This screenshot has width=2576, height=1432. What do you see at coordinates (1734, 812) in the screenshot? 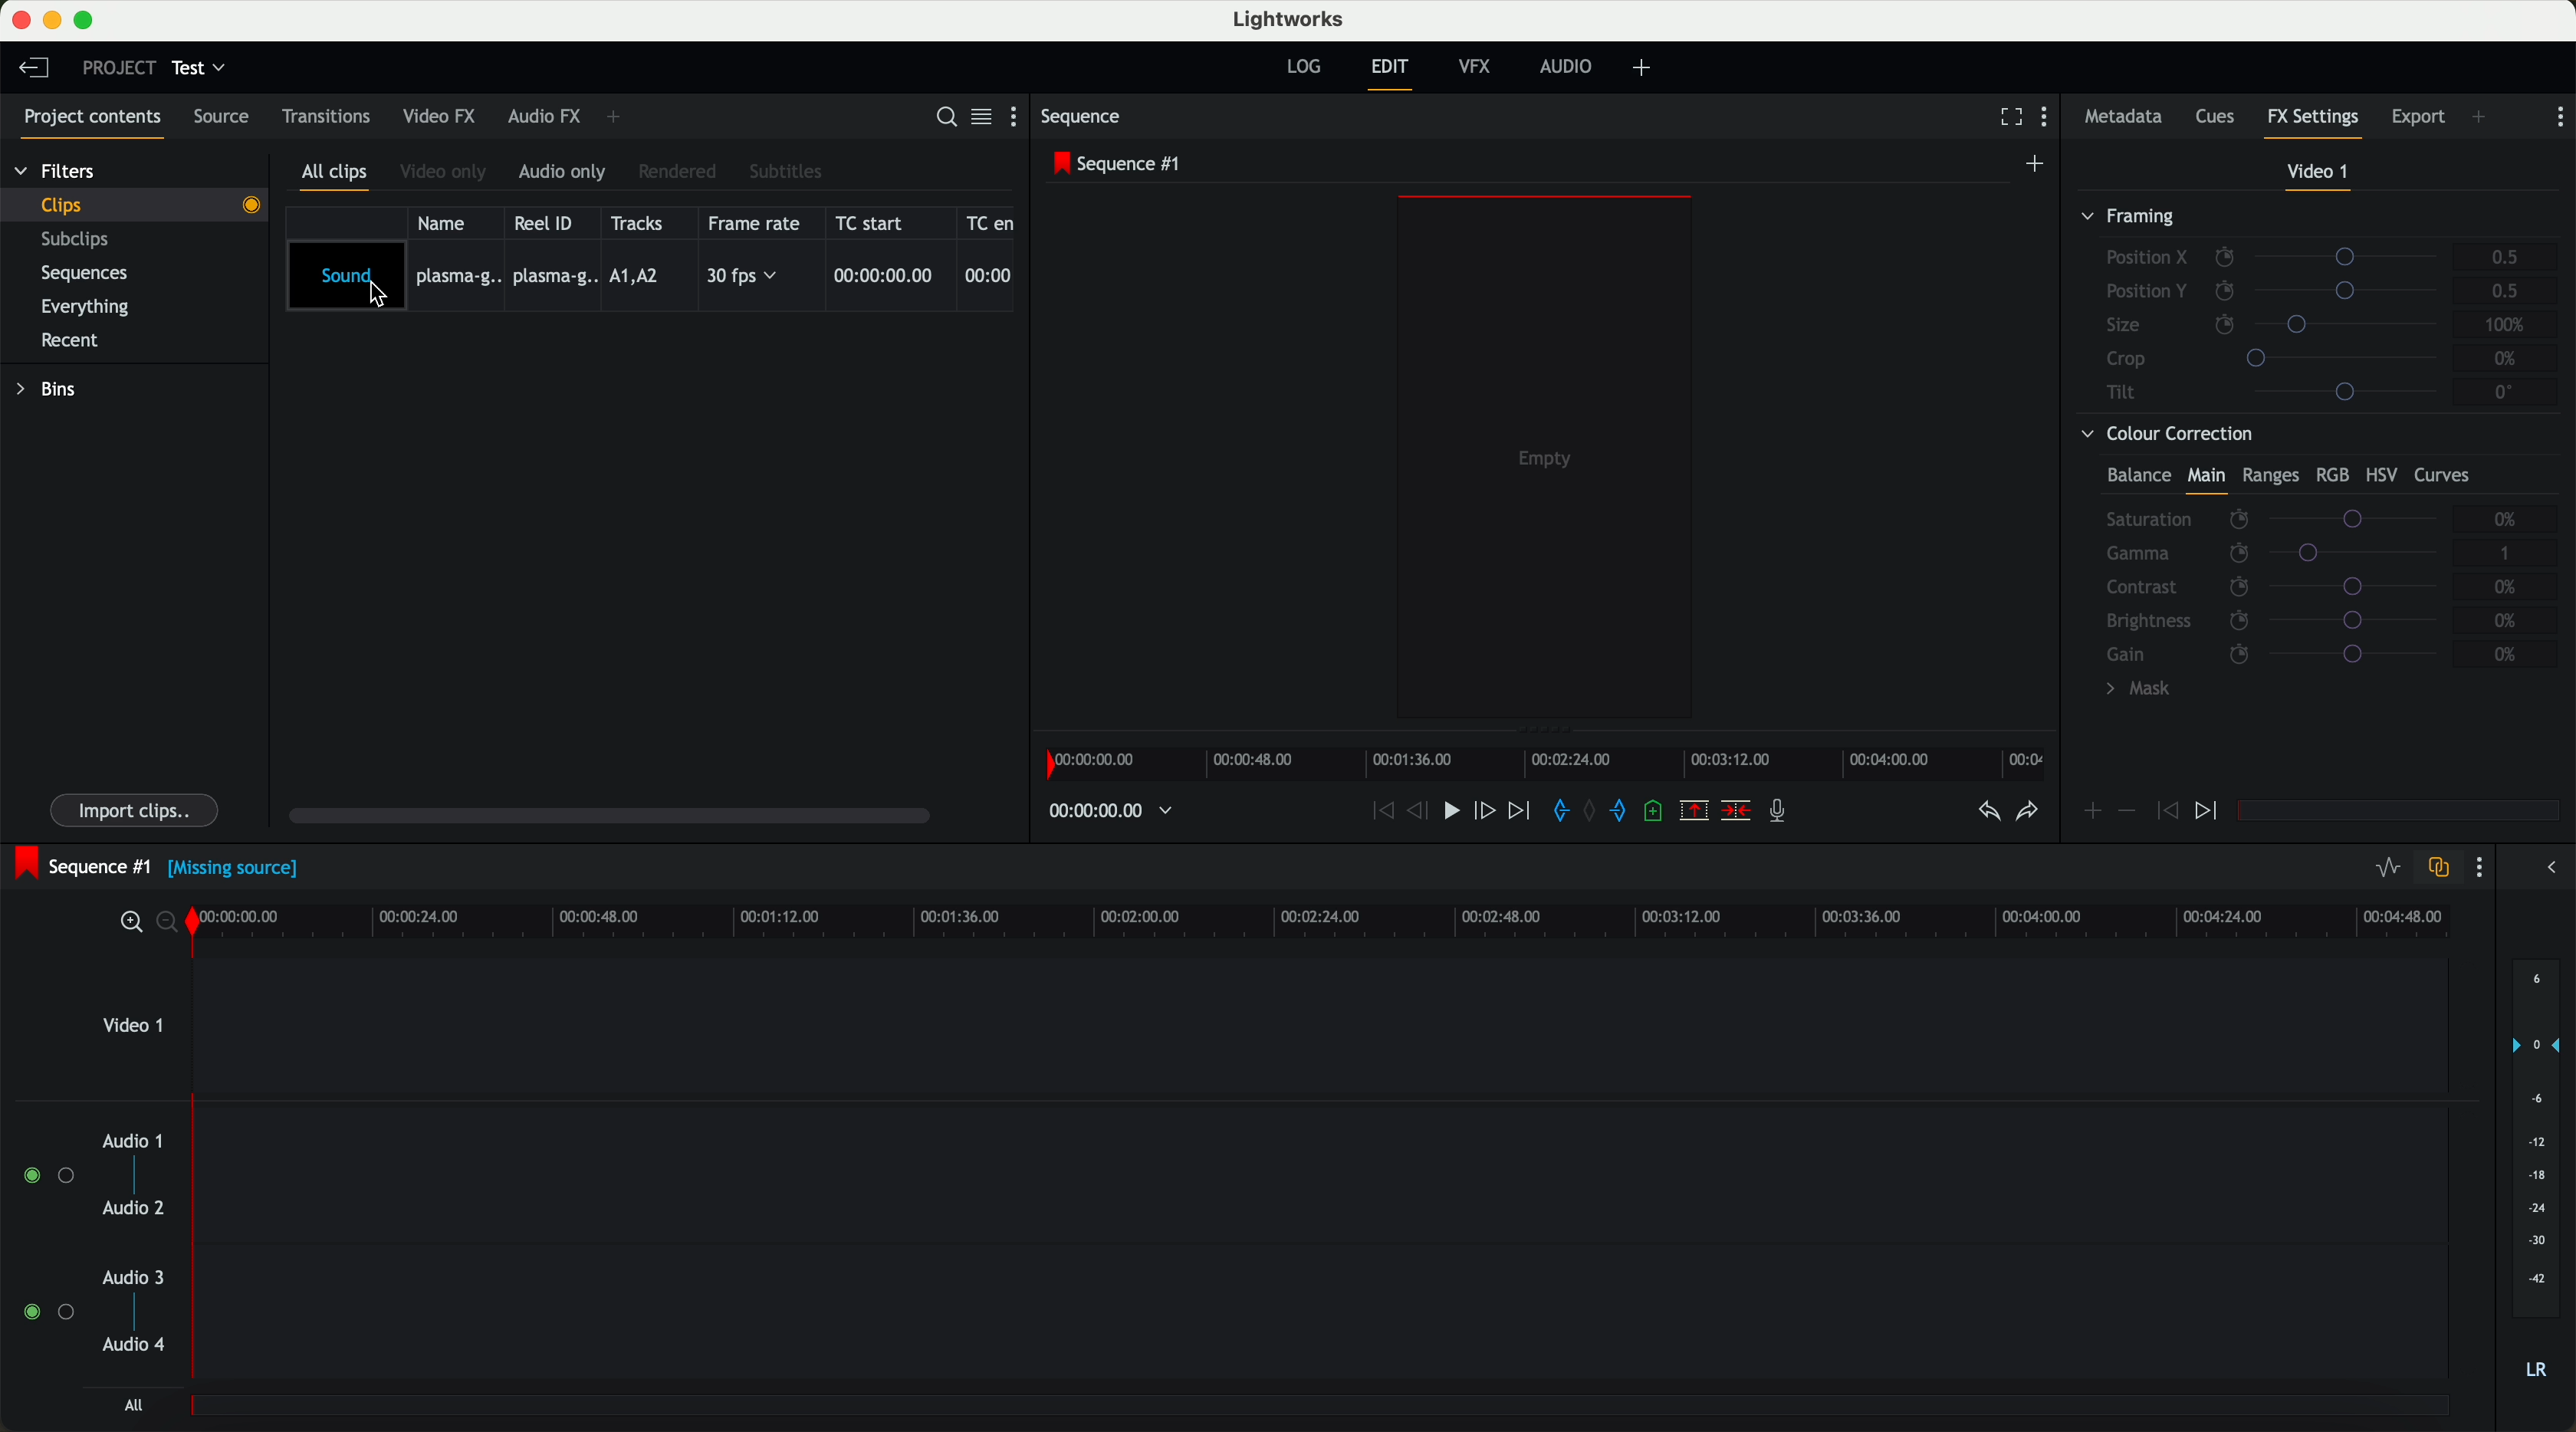
I see `delete/cut` at bounding box center [1734, 812].